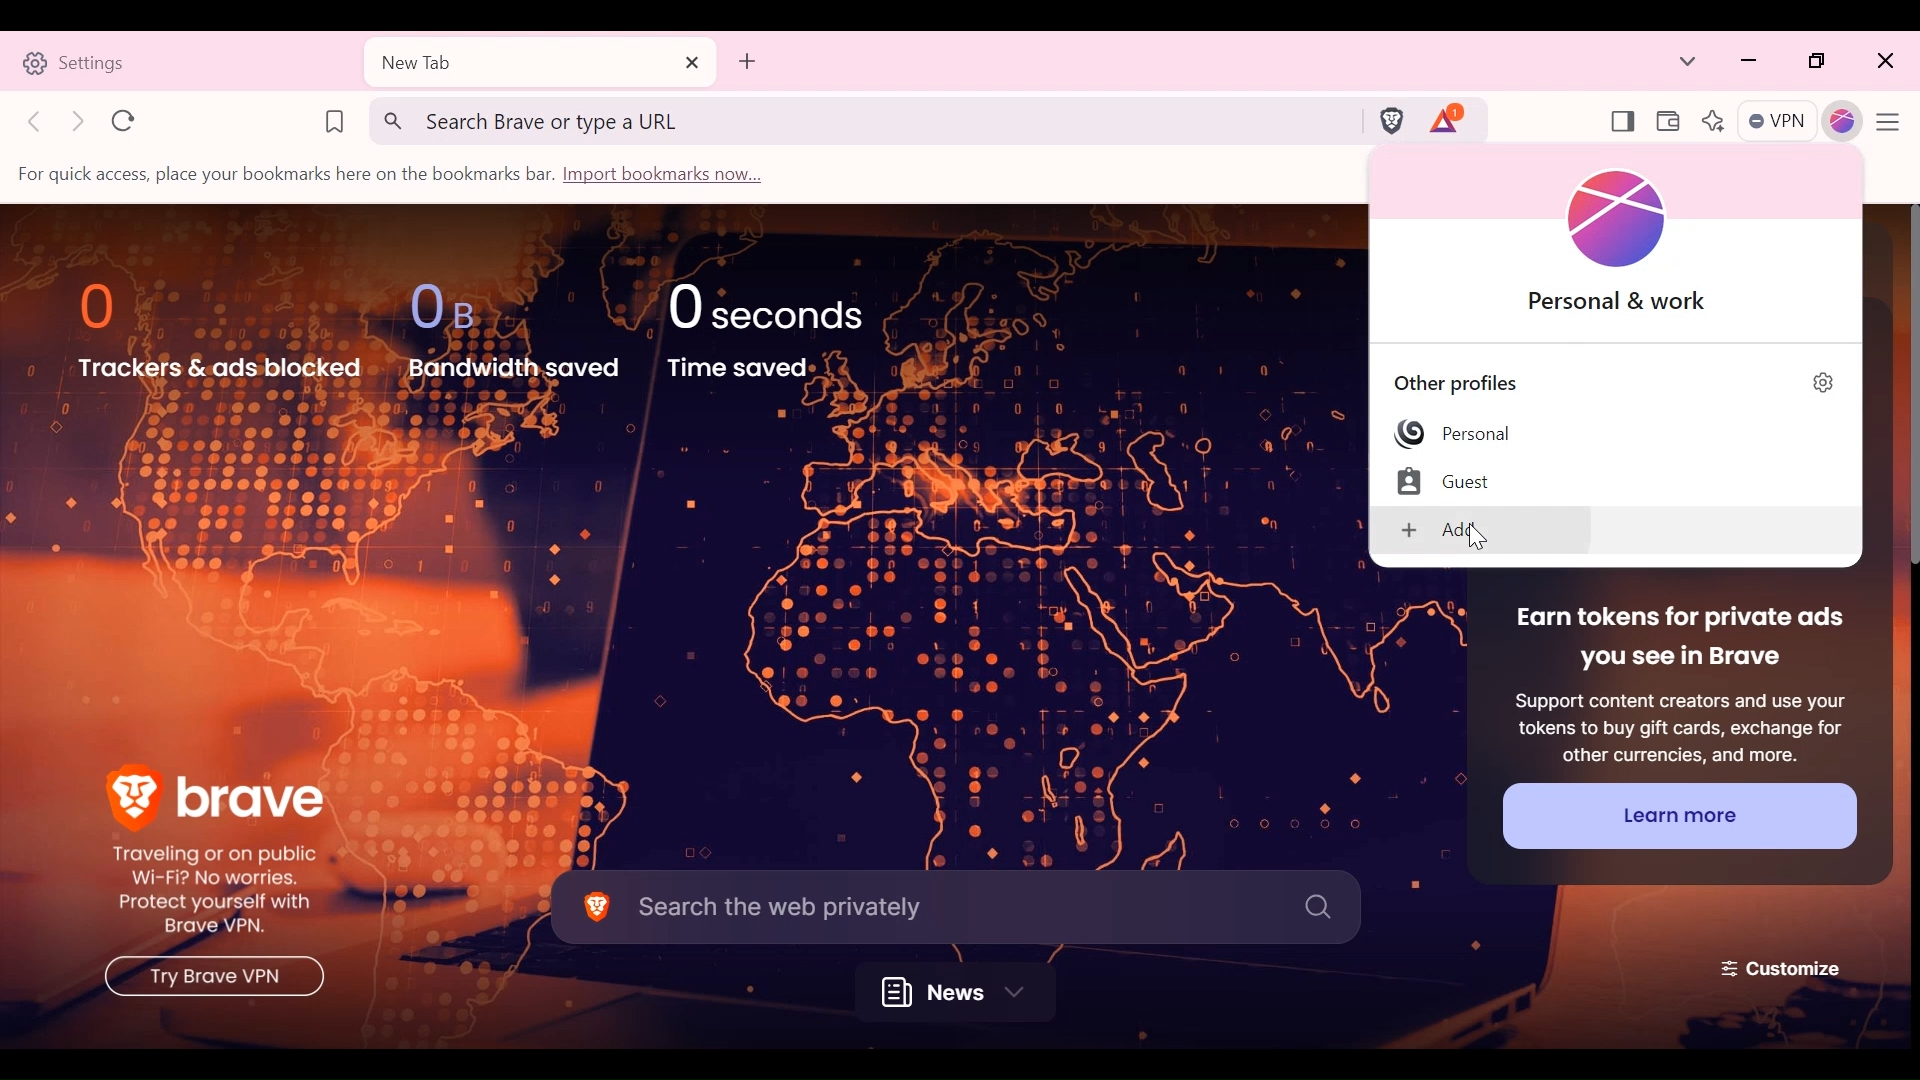 This screenshot has height=1080, width=1920. Describe the element at coordinates (1478, 536) in the screenshot. I see `` at that location.